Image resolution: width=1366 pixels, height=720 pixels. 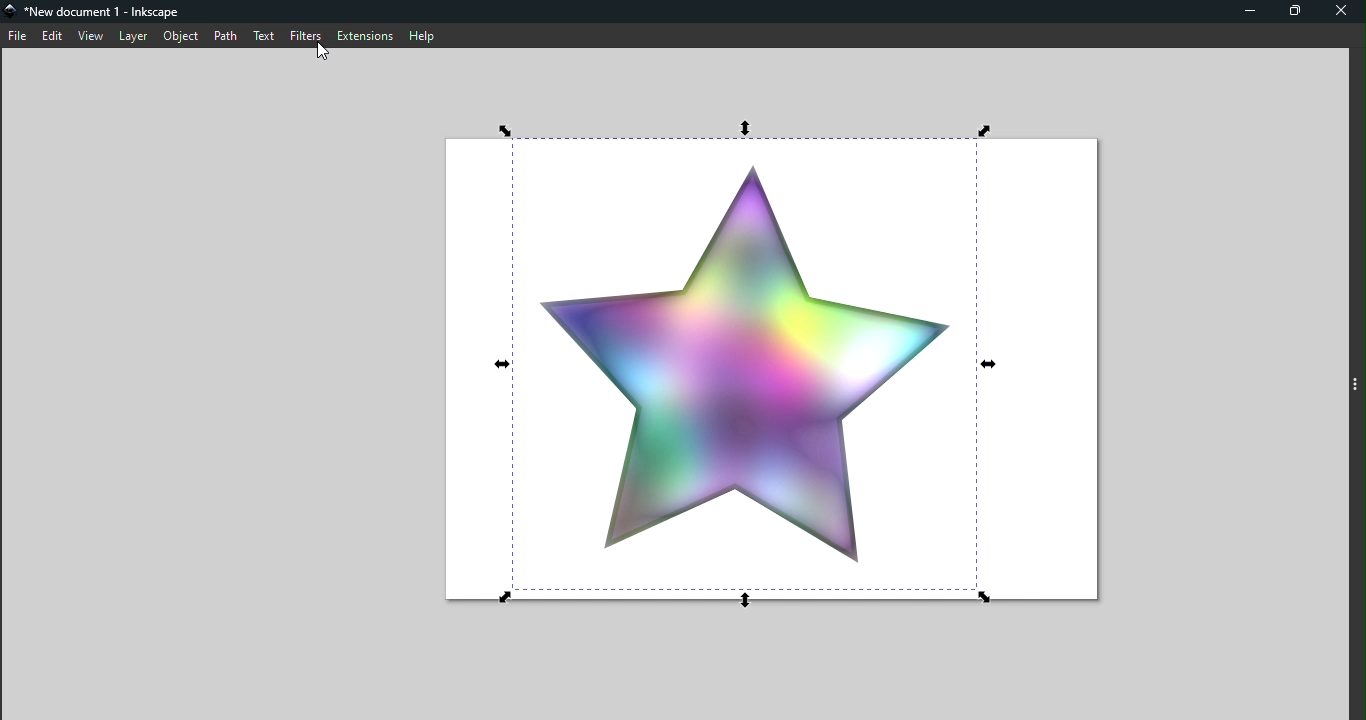 I want to click on Canvas, so click(x=770, y=365).